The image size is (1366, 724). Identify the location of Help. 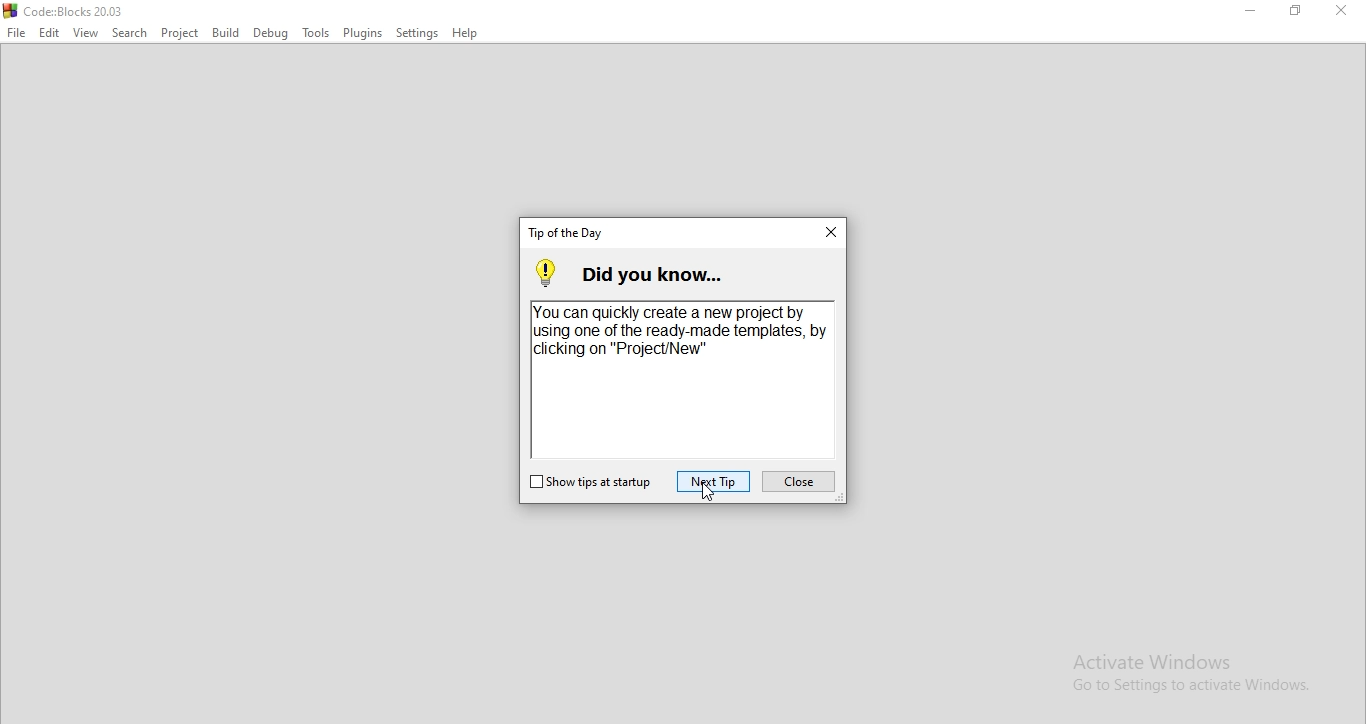
(463, 34).